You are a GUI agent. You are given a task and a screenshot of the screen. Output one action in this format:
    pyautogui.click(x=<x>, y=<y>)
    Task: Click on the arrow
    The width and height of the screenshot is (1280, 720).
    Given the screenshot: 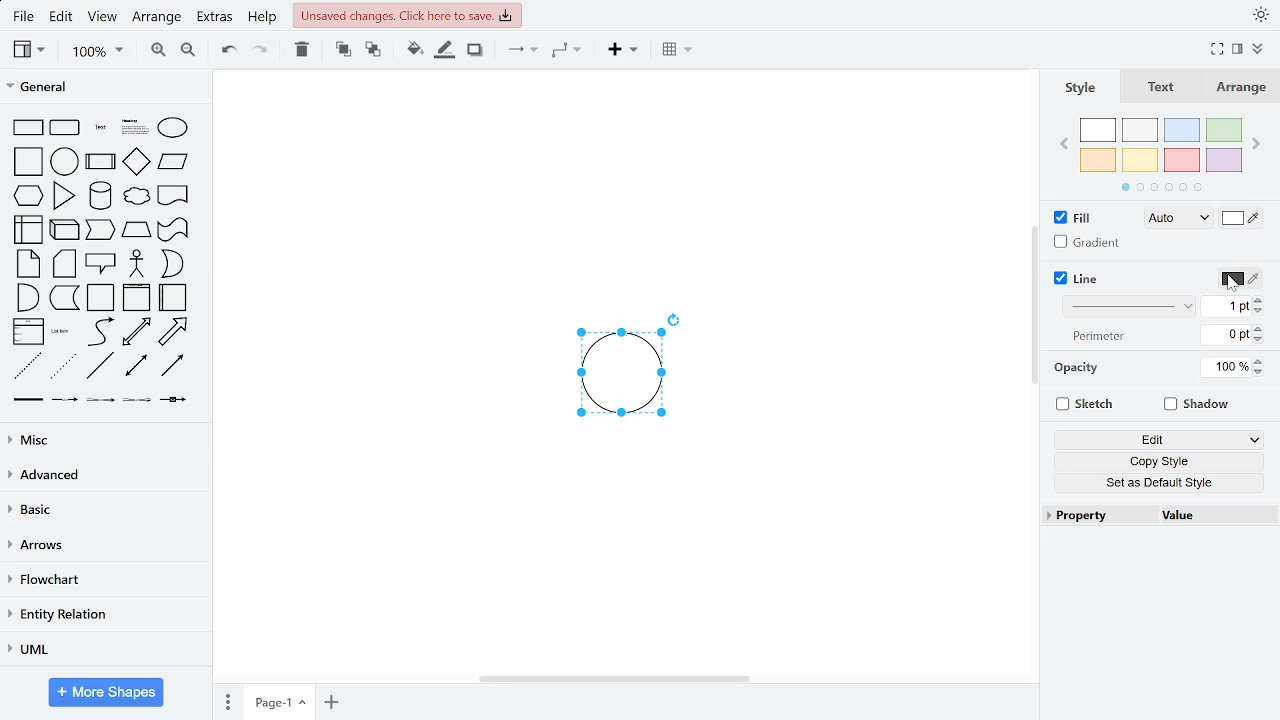 What is the action you would take?
    pyautogui.click(x=174, y=332)
    